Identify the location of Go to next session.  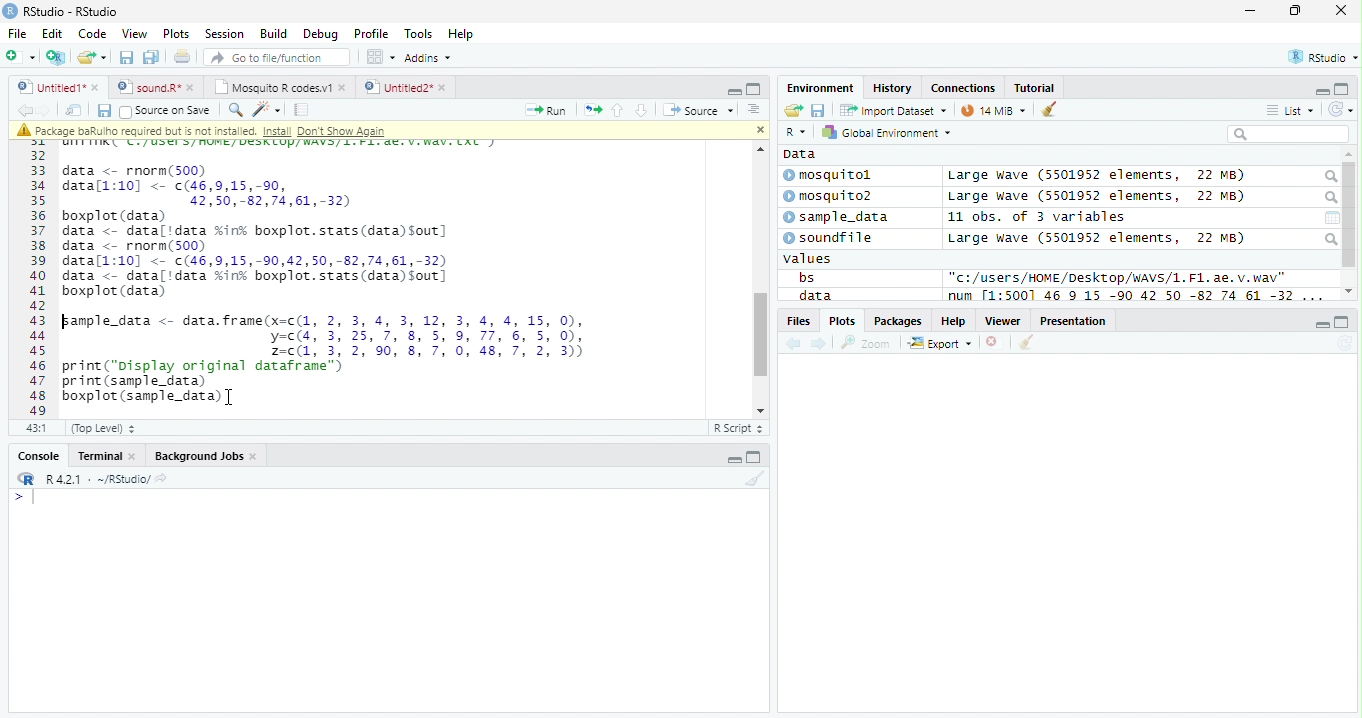
(642, 111).